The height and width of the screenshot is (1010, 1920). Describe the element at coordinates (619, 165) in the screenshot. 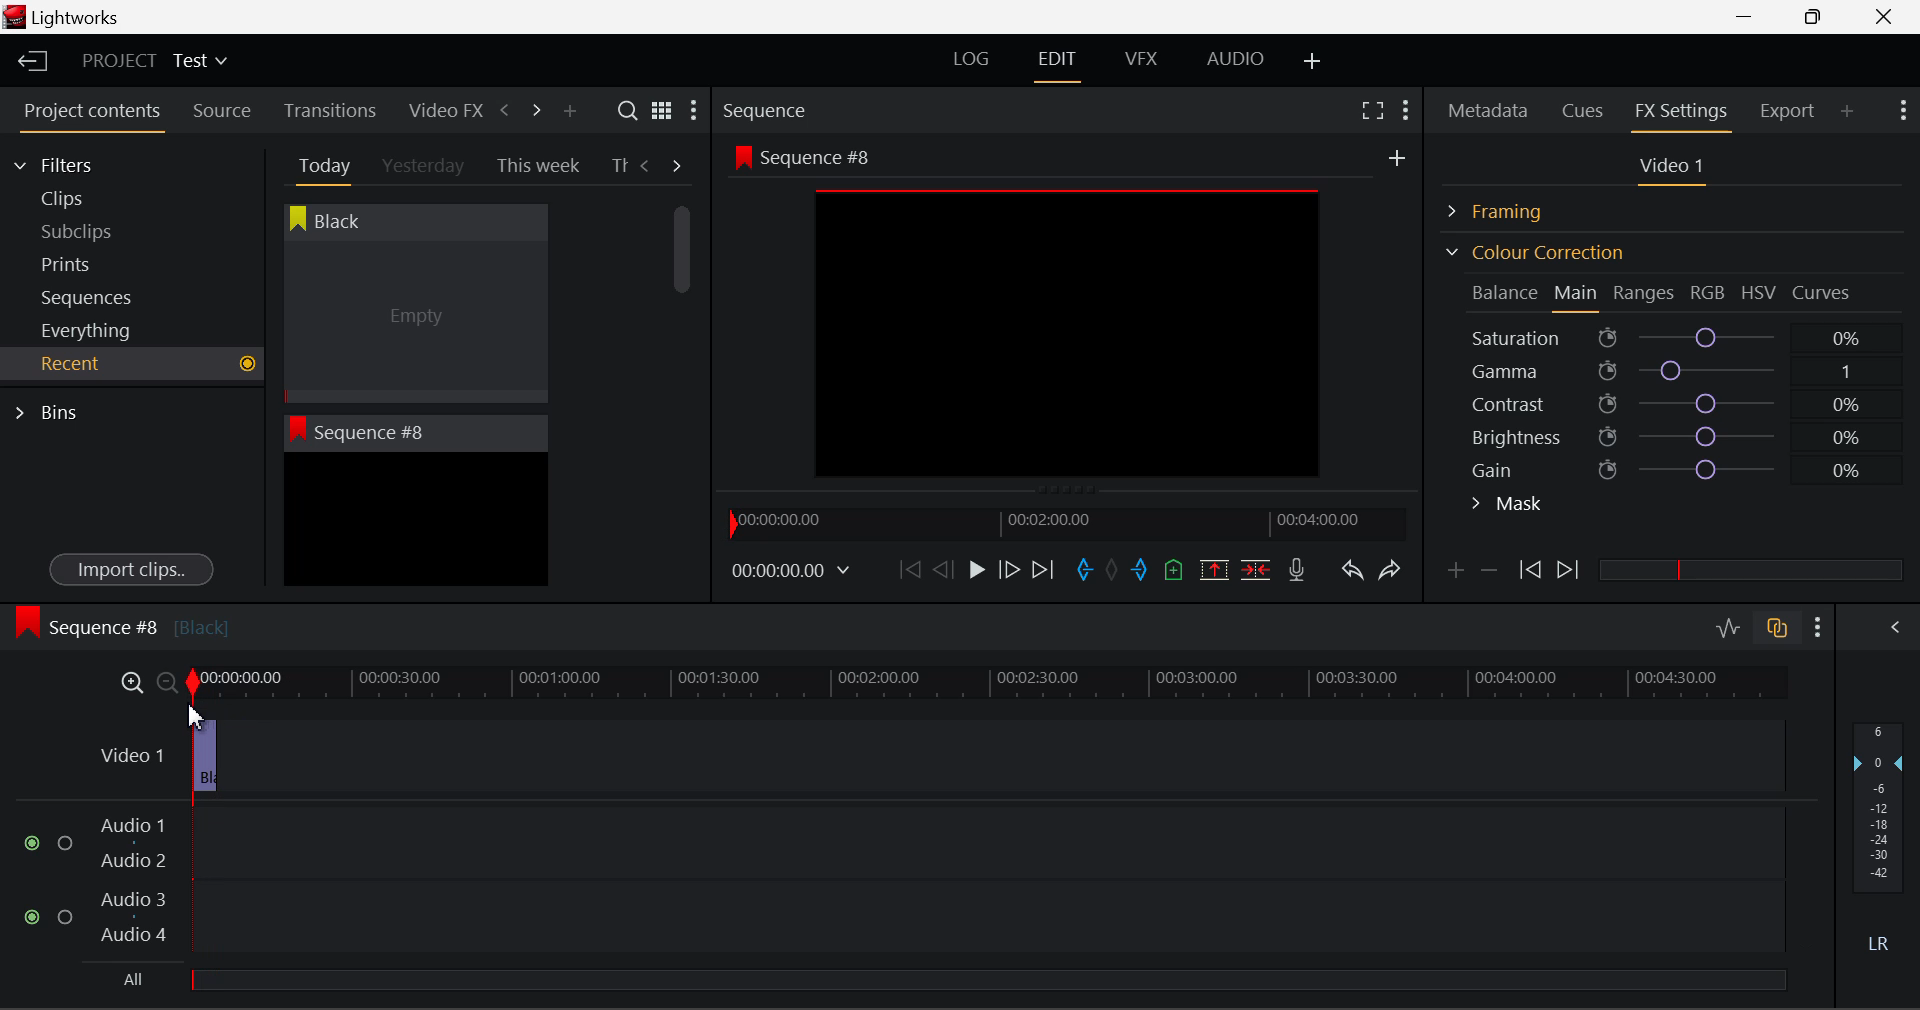

I see `Th` at that location.